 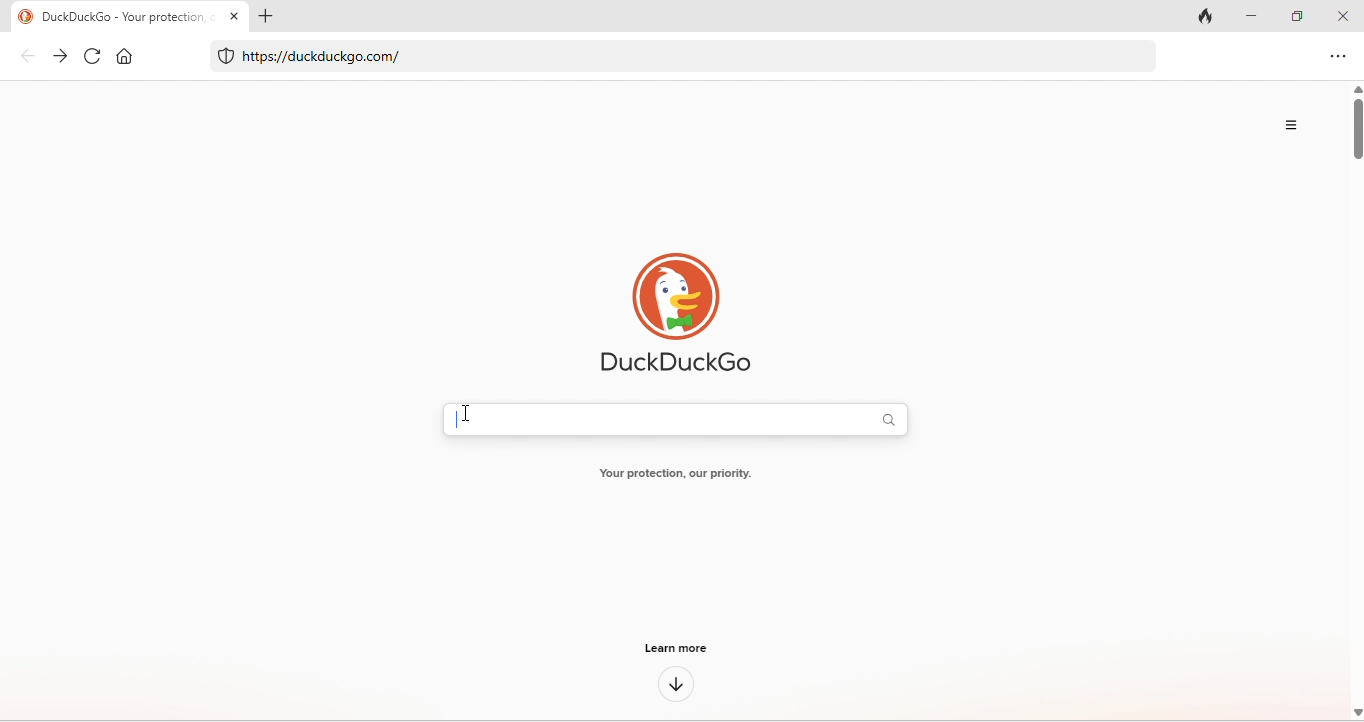 I want to click on learn more, so click(x=682, y=649).